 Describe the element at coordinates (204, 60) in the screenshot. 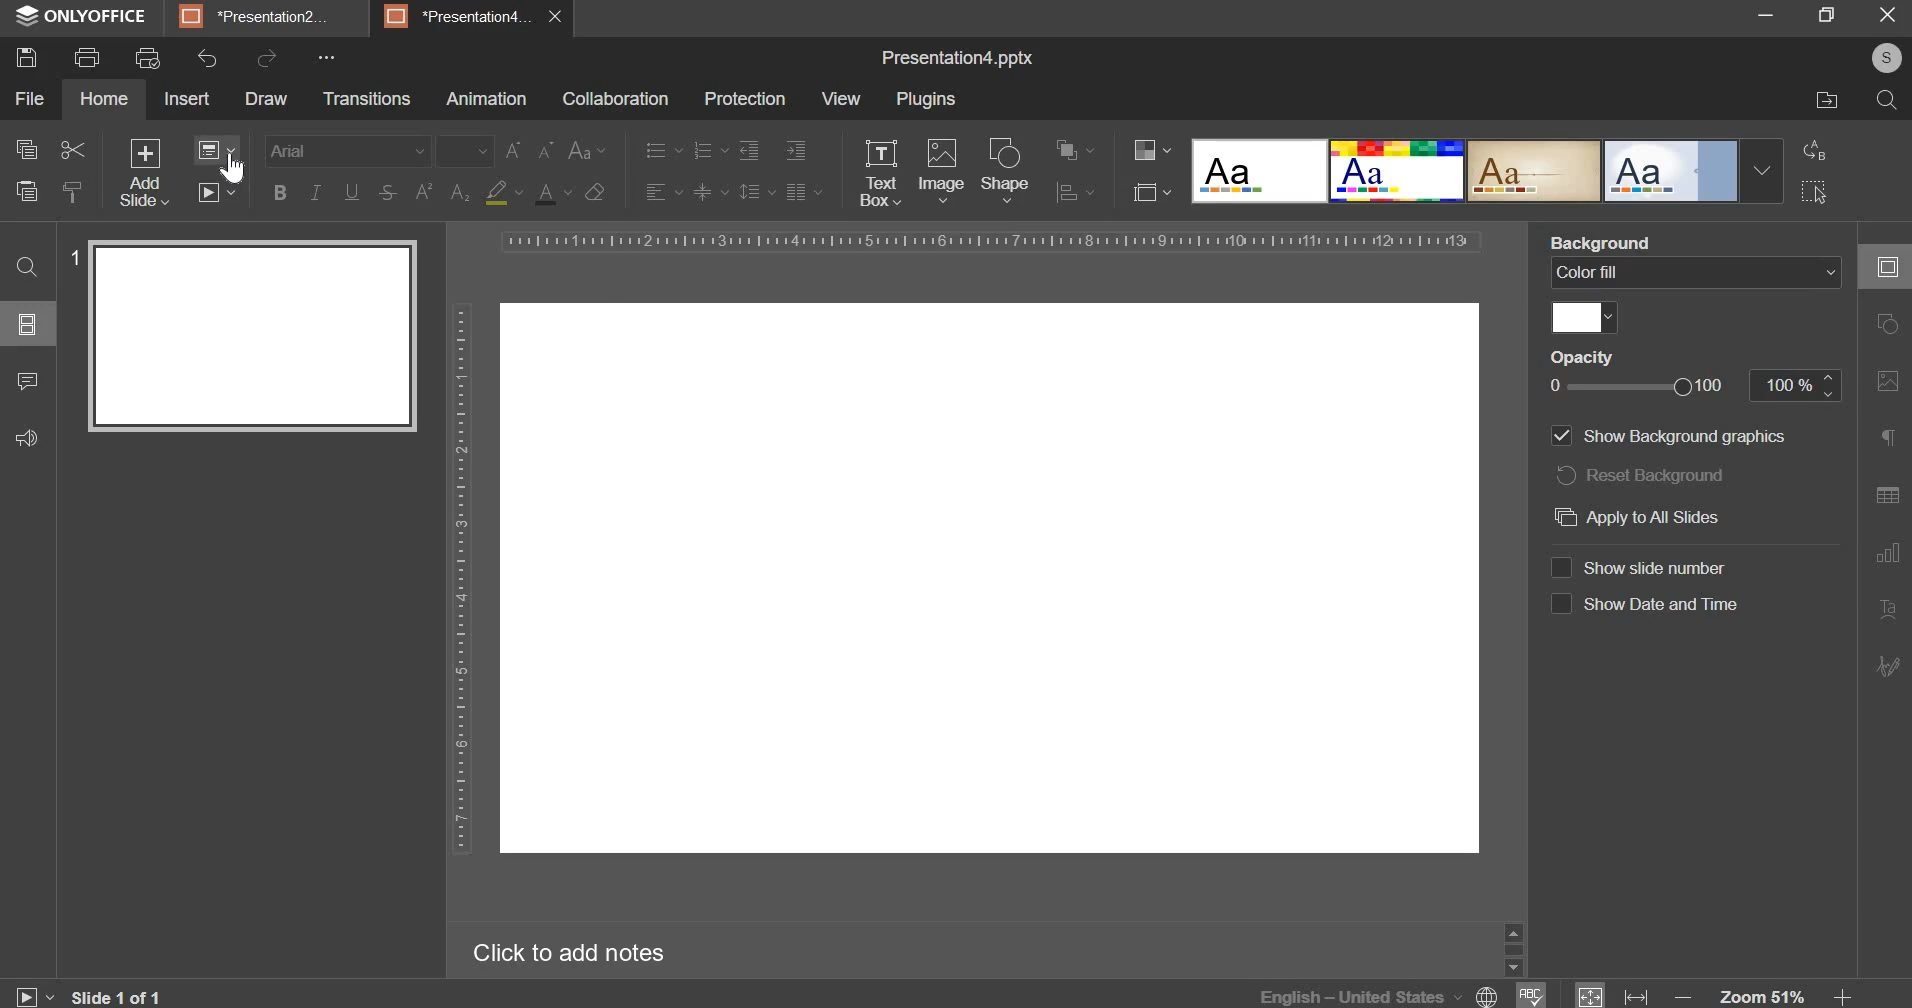

I see `undo` at that location.